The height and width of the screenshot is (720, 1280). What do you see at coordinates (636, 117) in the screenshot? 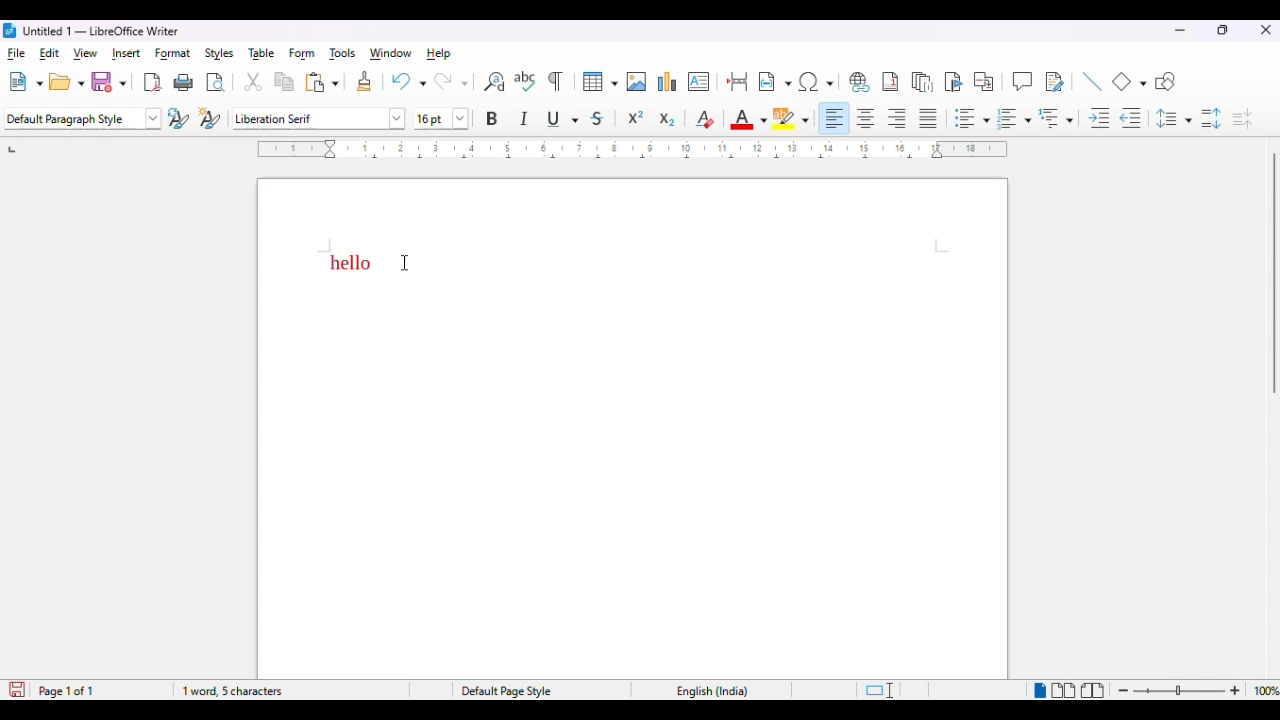
I see `superscript` at bounding box center [636, 117].